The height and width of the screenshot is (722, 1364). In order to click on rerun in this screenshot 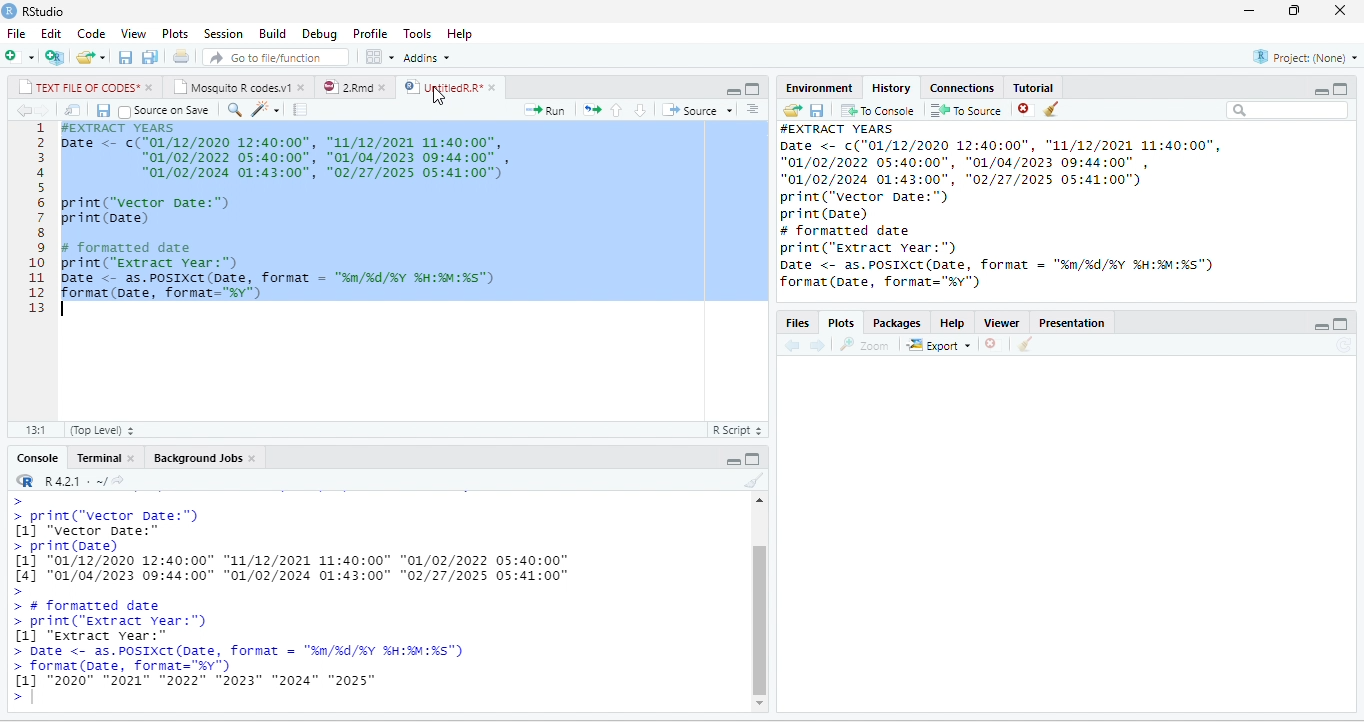, I will do `click(591, 109)`.